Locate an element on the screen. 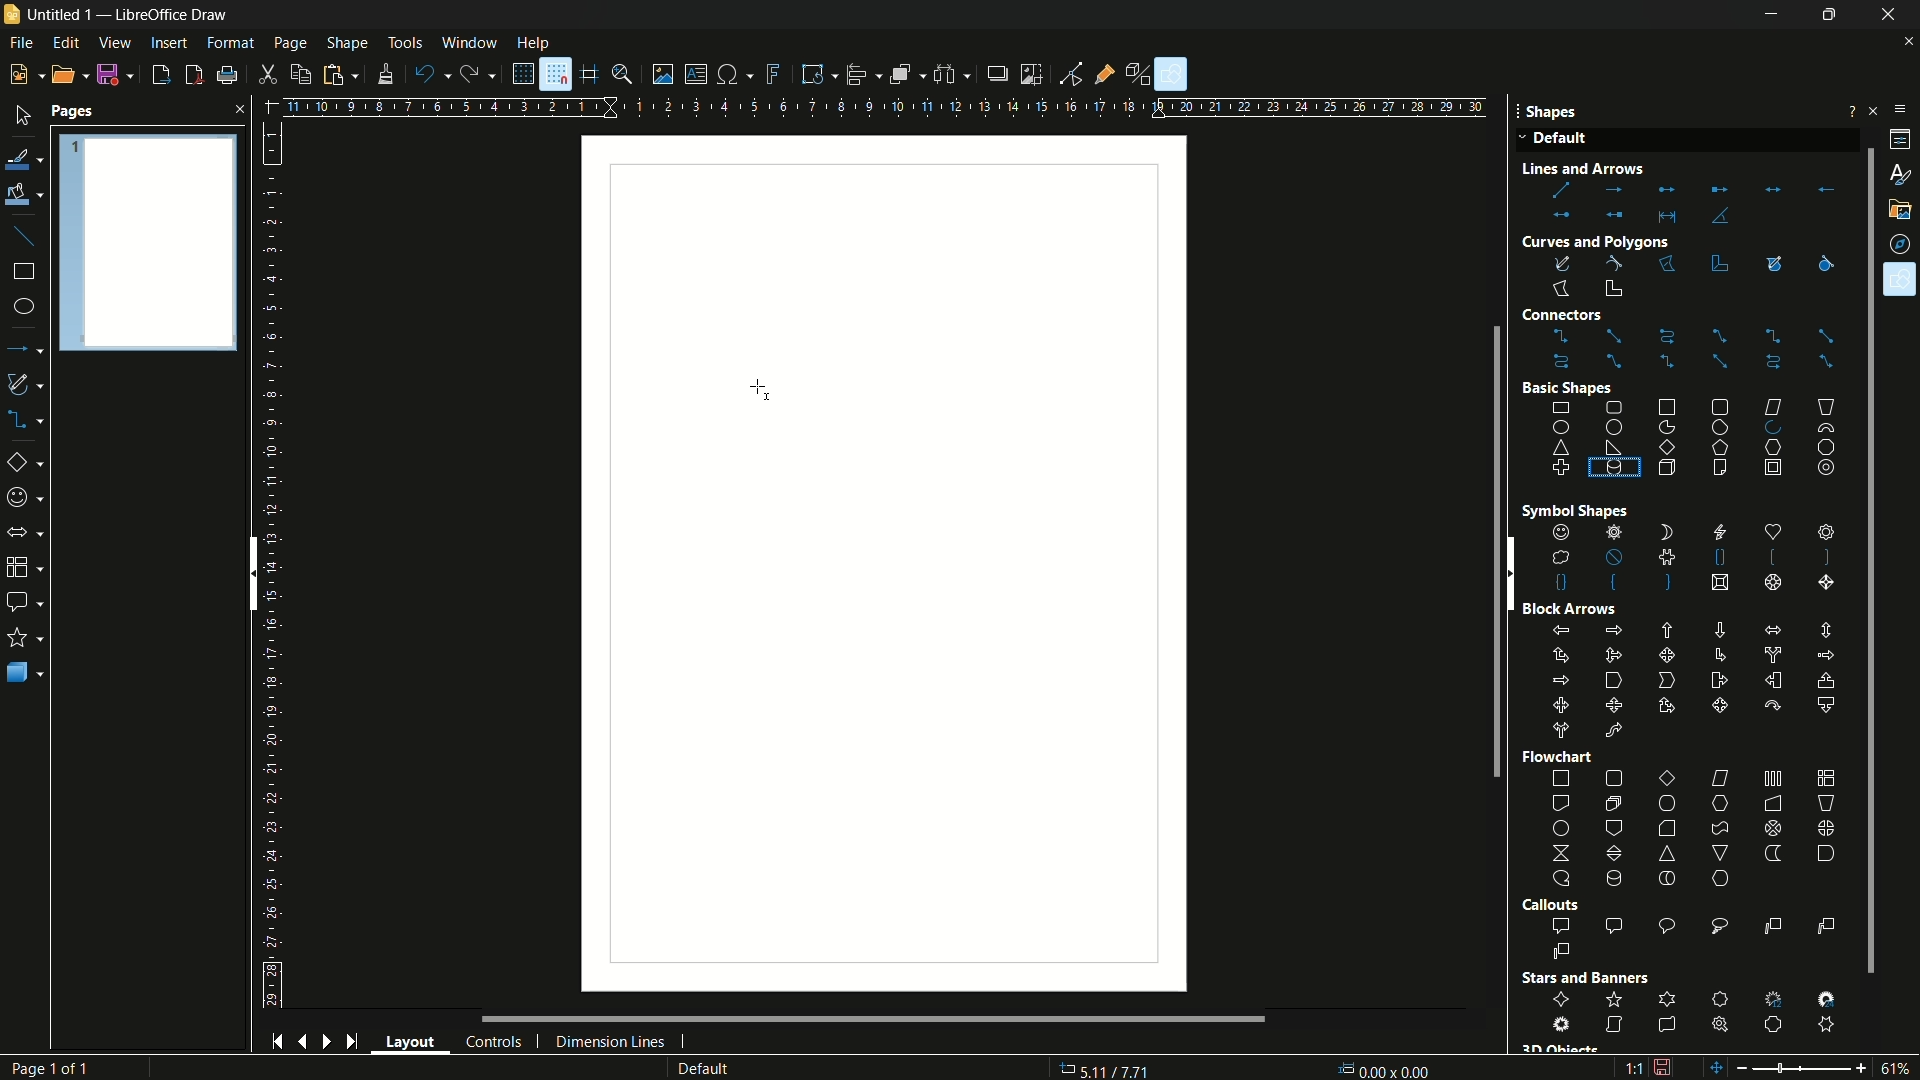 The image size is (1920, 1080). ellipse is located at coordinates (23, 307).